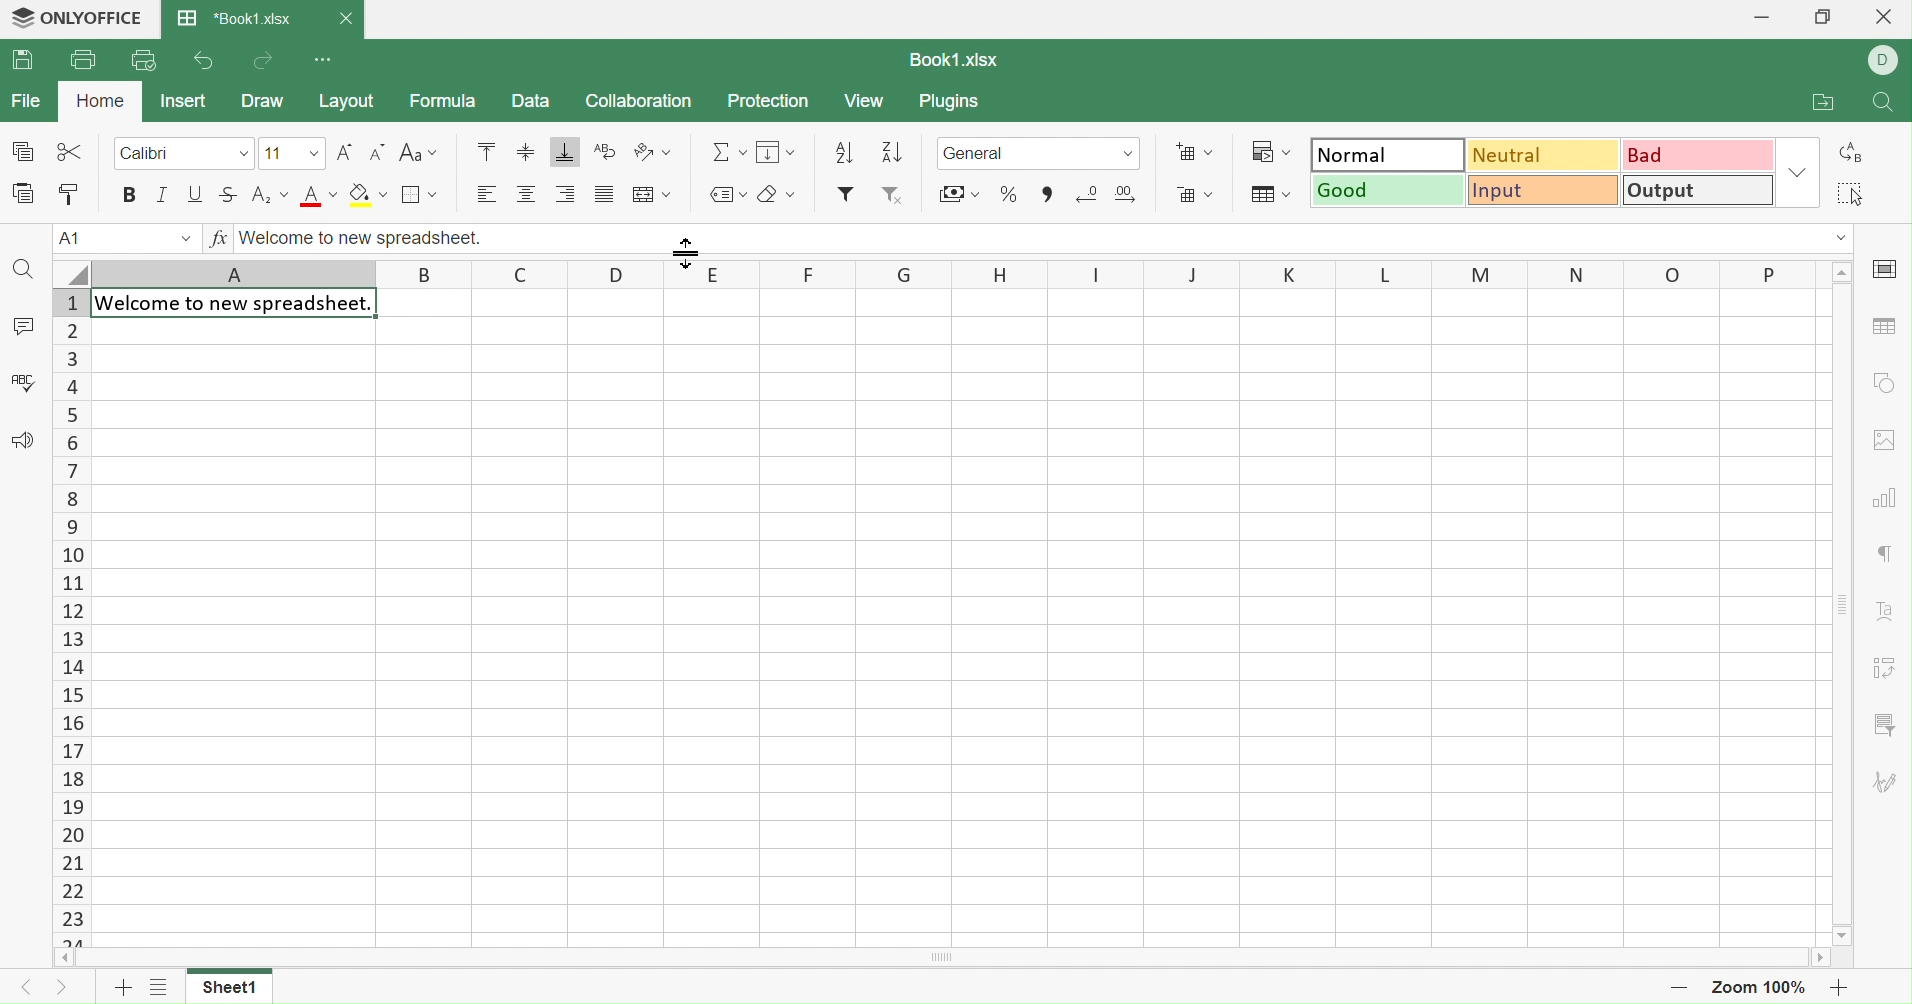 The width and height of the screenshot is (1912, 1004). I want to click on Open file location, so click(1822, 102).